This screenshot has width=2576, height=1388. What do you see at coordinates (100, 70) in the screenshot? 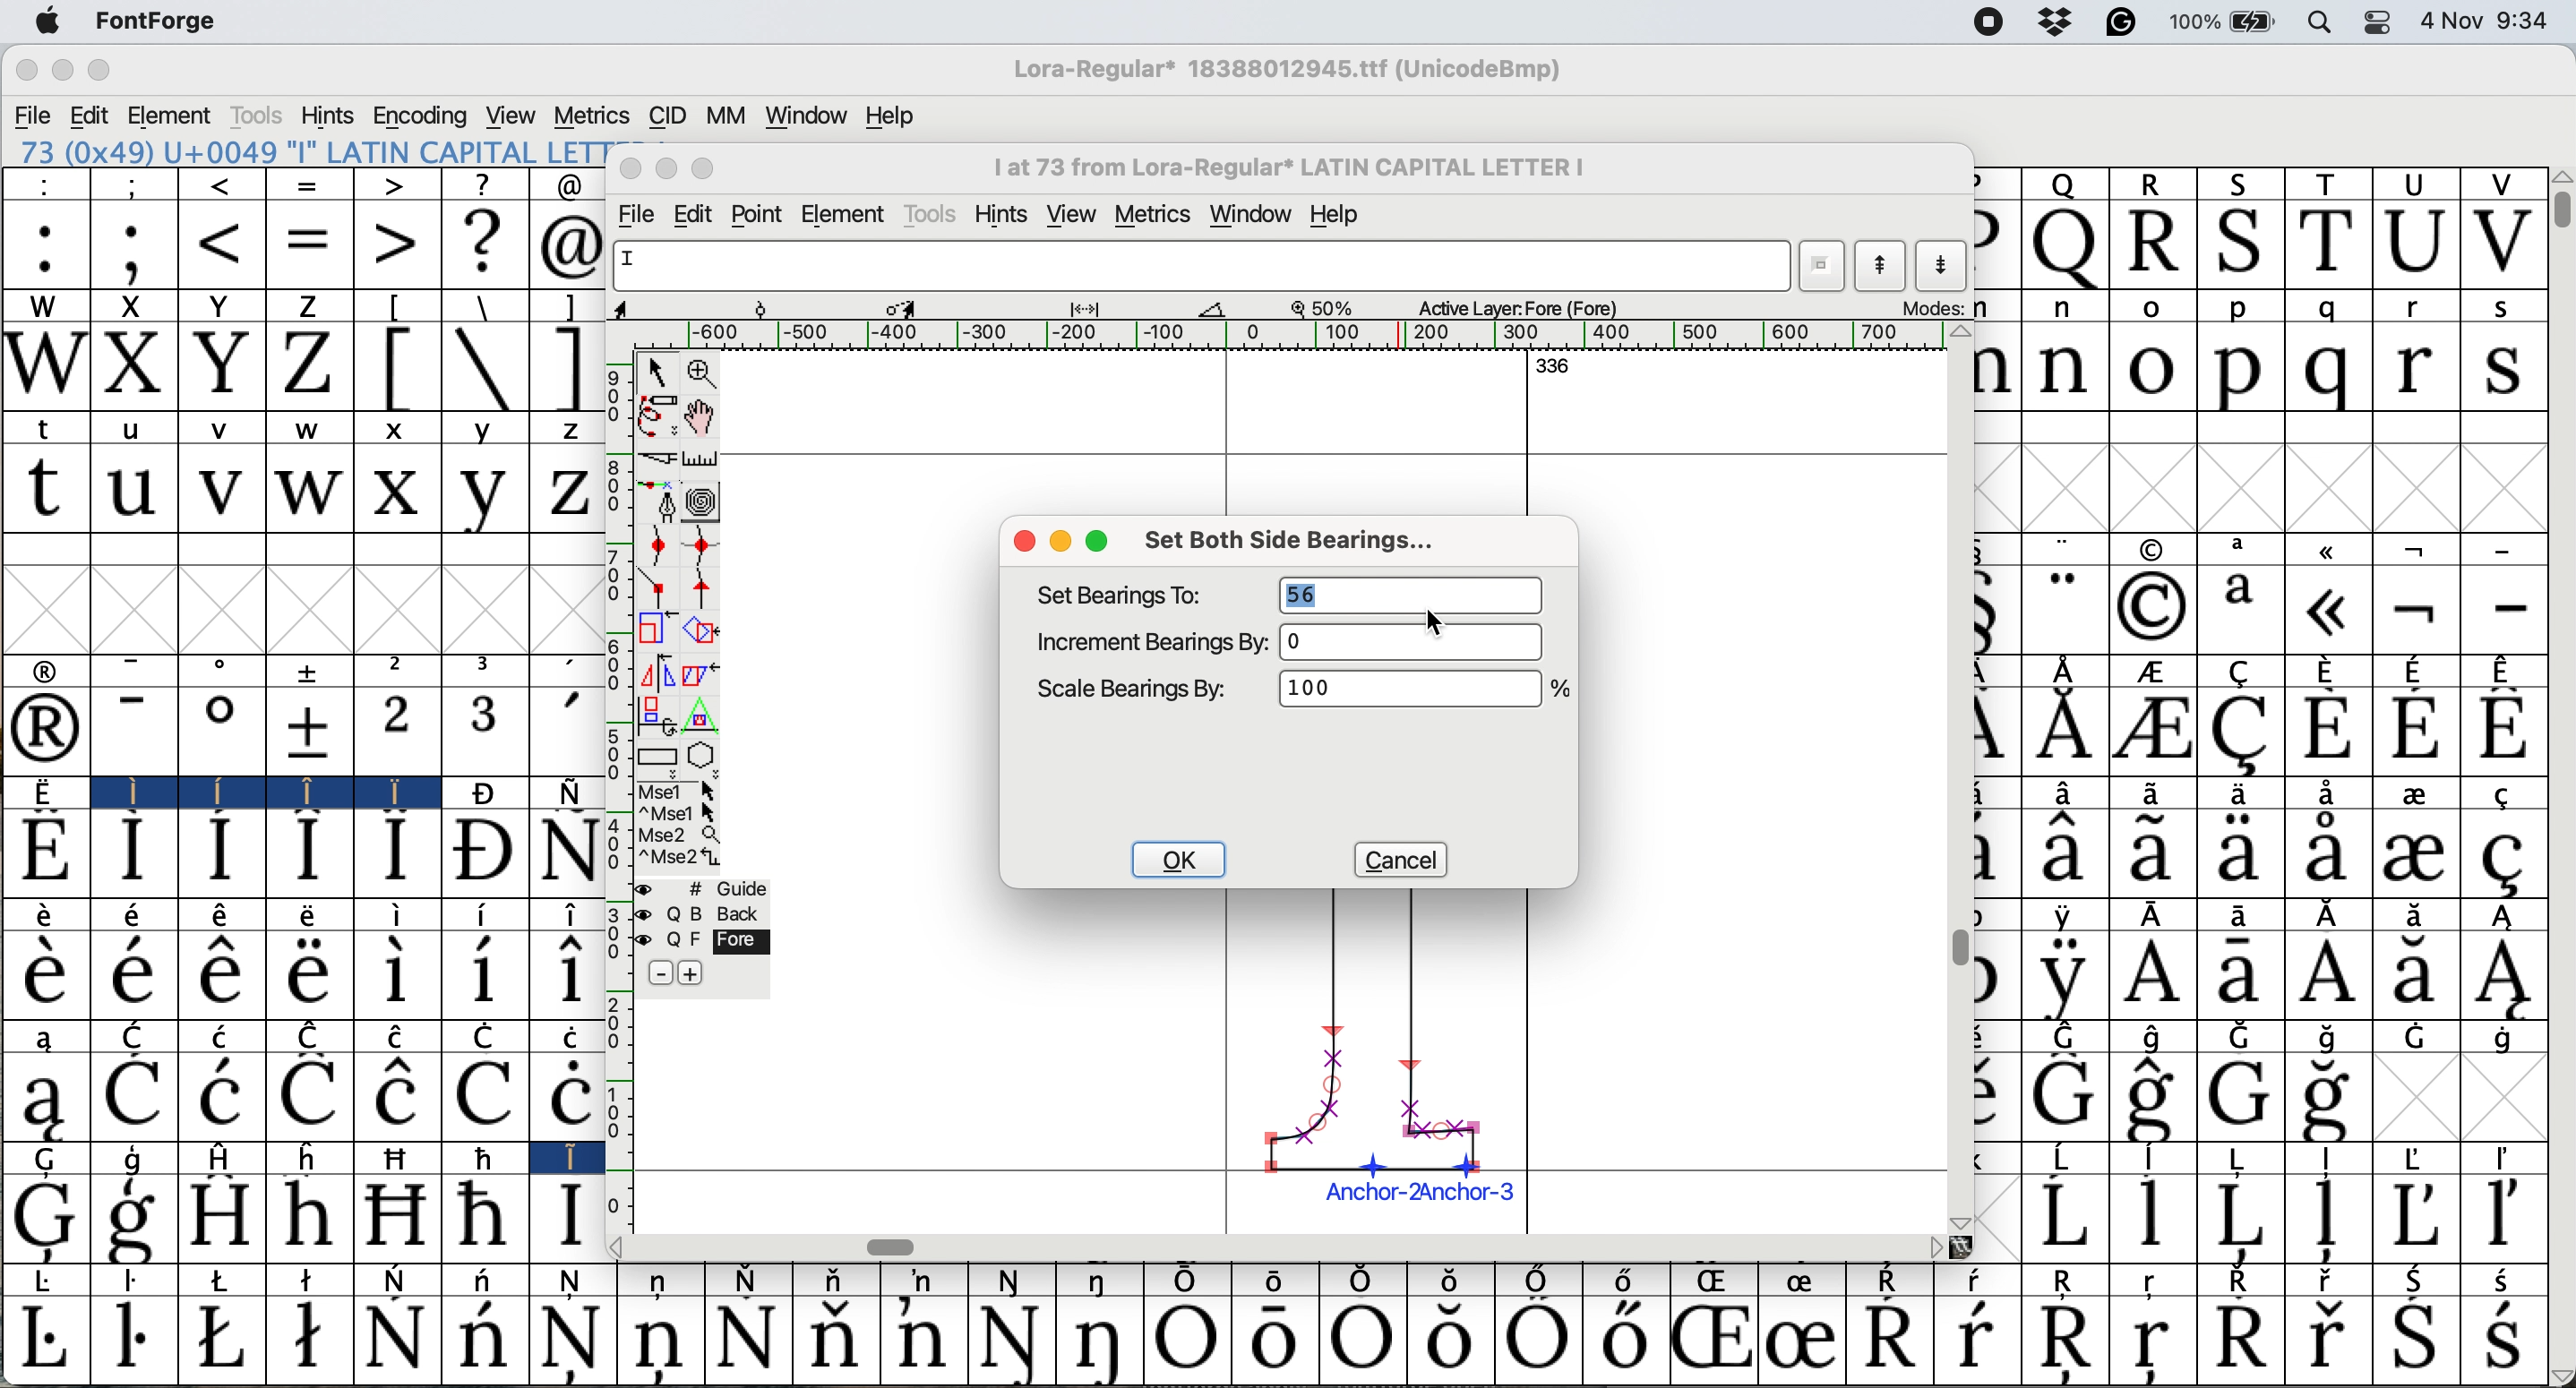
I see `maximize` at bounding box center [100, 70].